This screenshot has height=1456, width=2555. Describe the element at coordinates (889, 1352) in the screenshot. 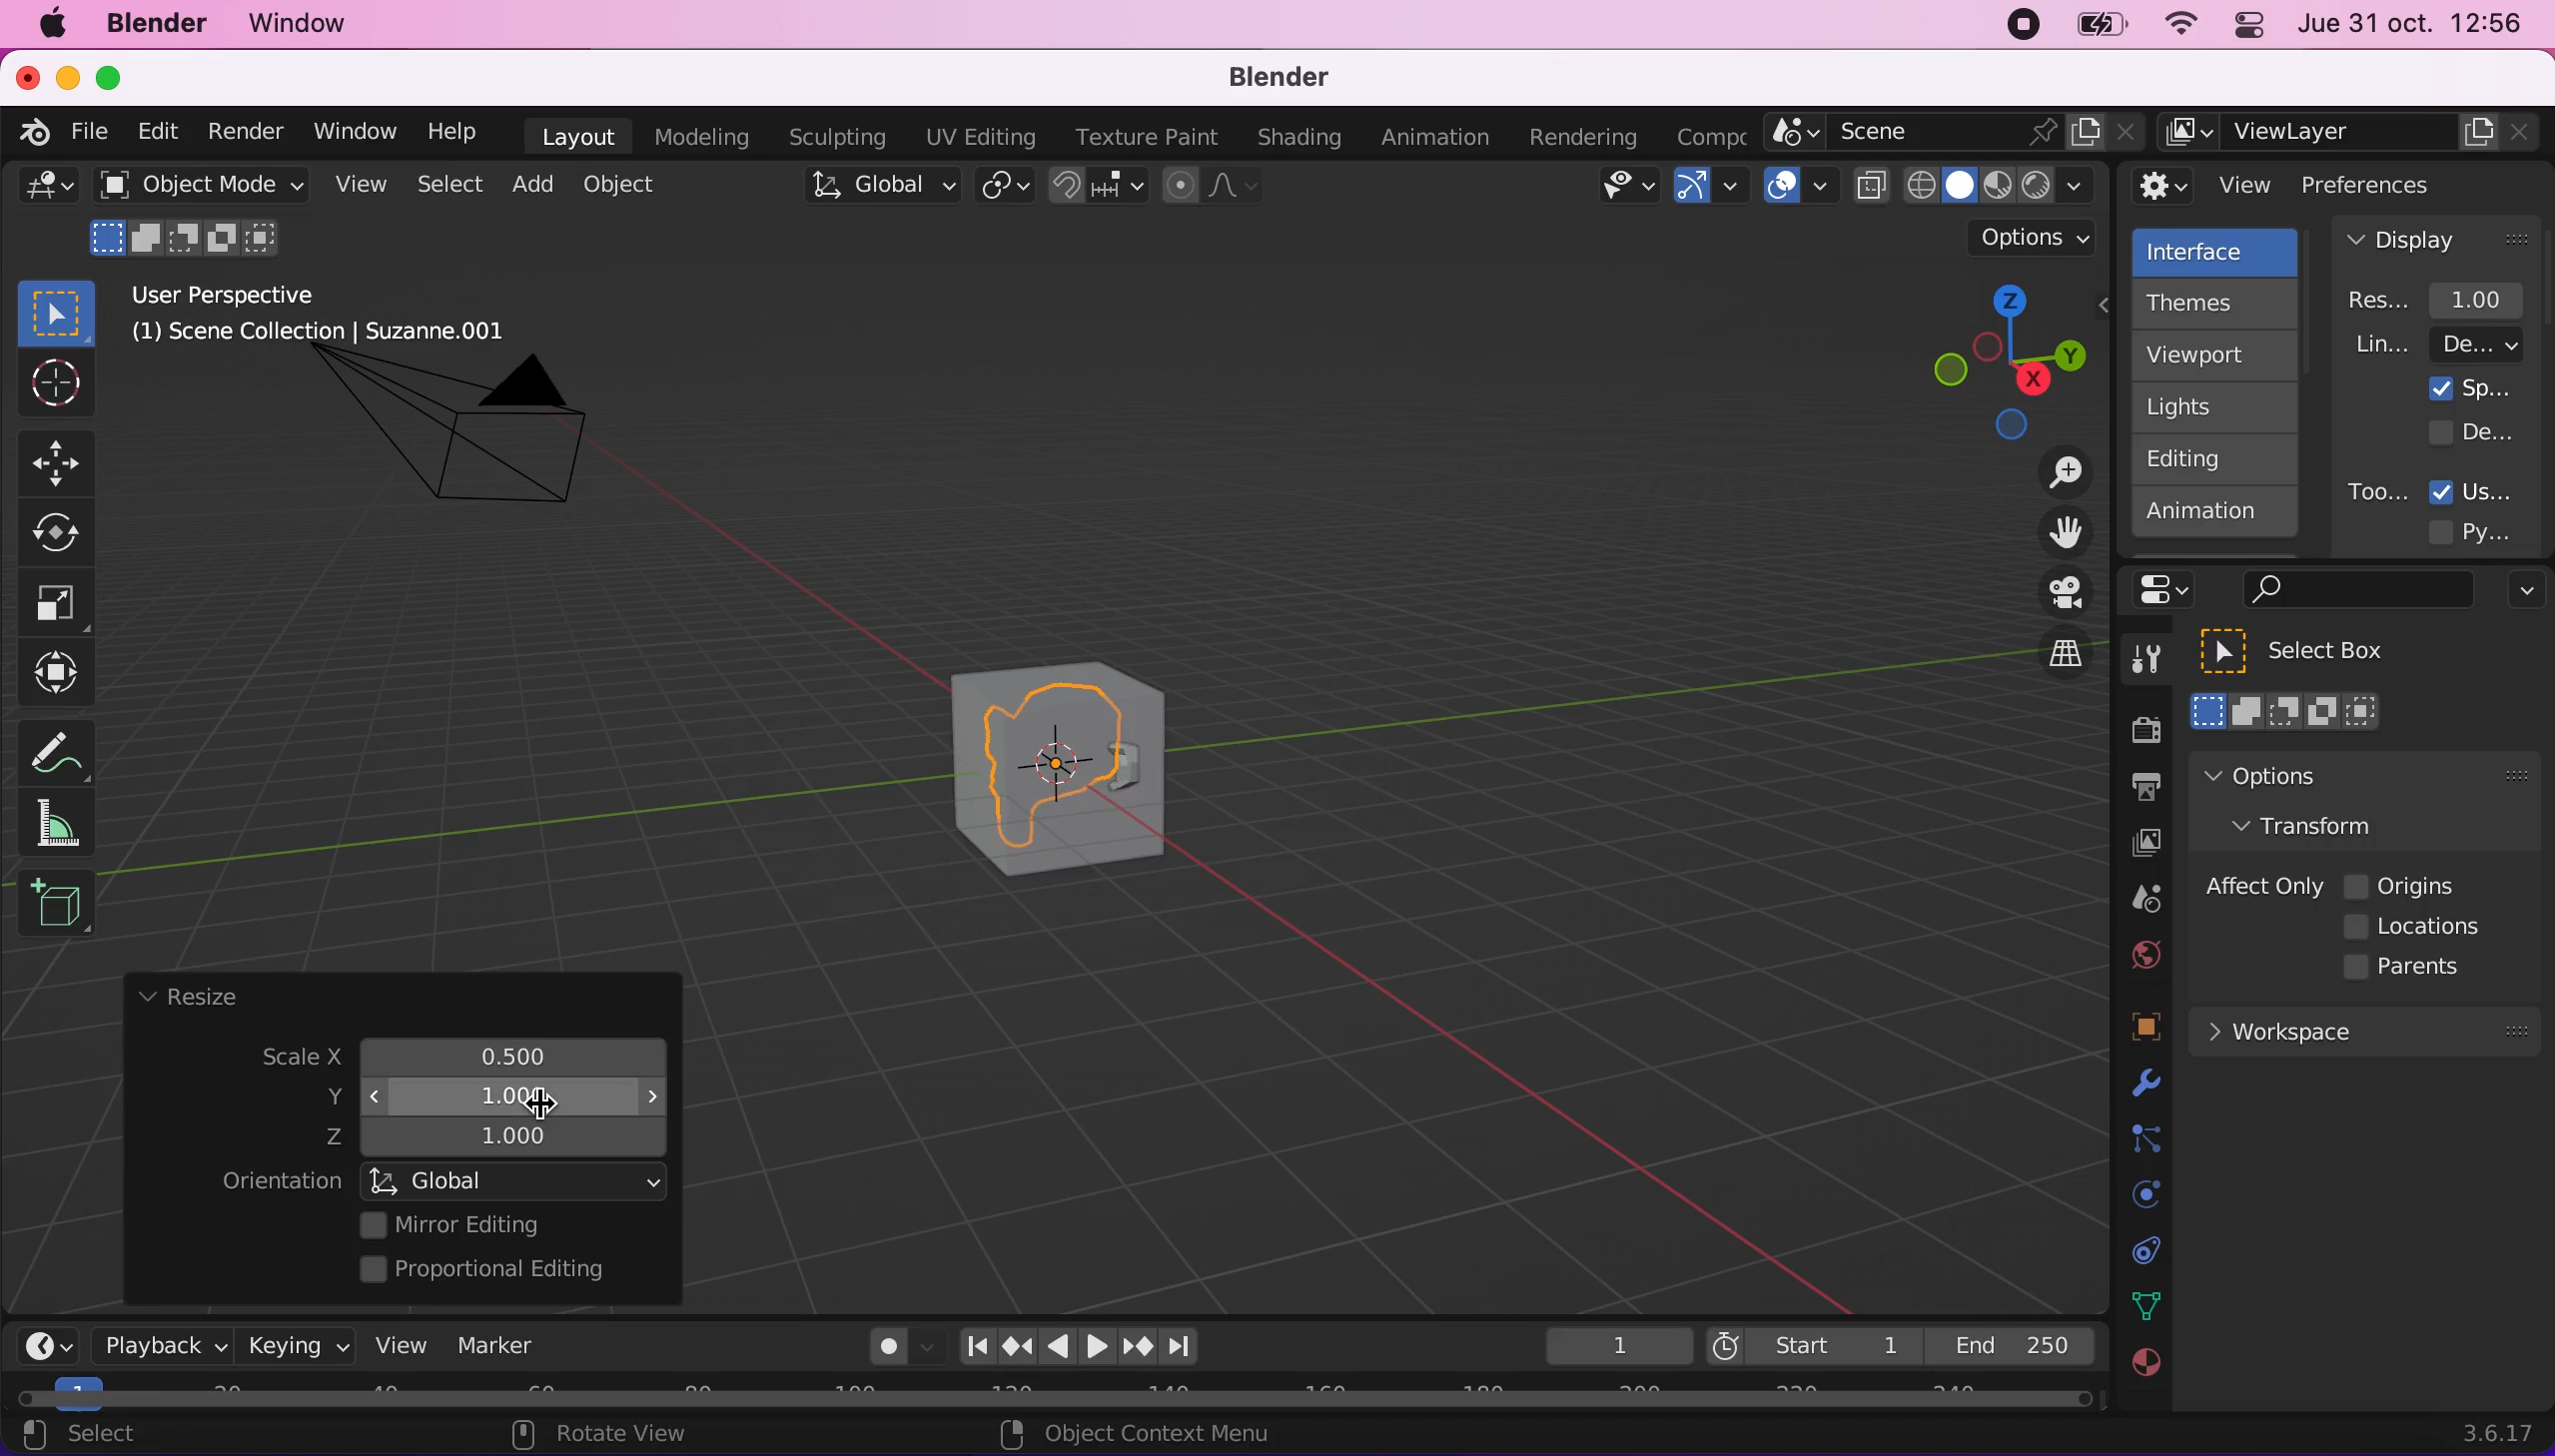

I see `autokeying` at that location.